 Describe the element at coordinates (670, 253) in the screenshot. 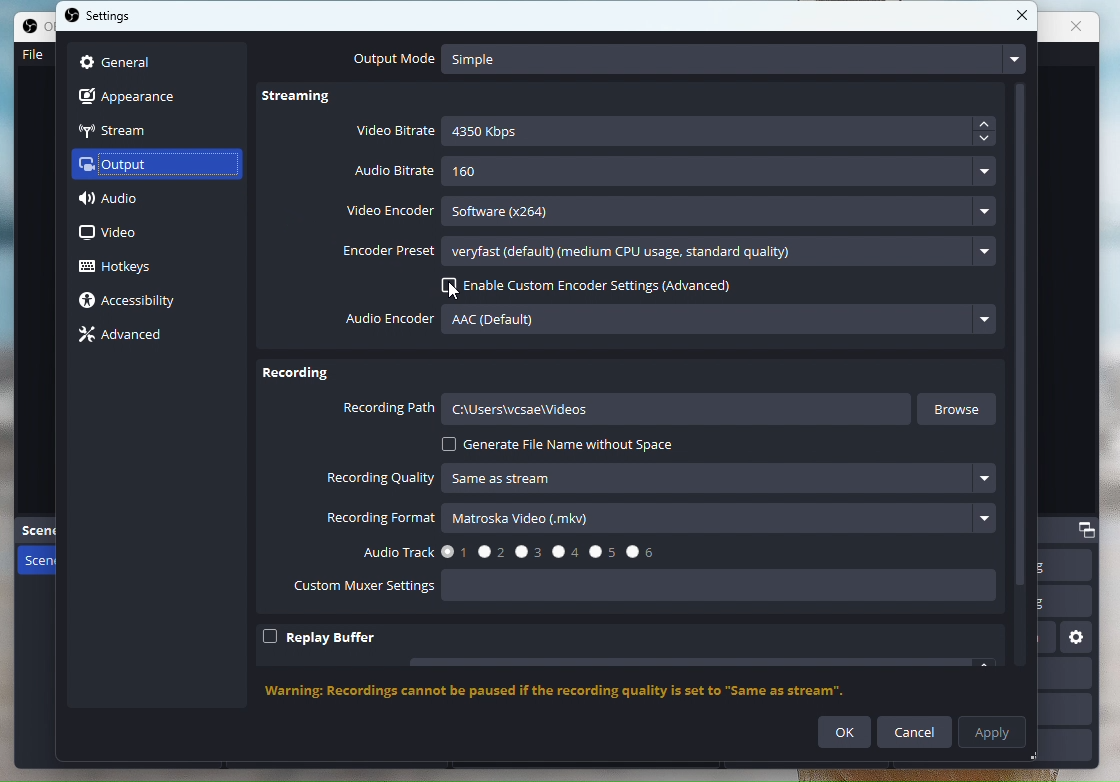

I see `Encoder Preset` at that location.